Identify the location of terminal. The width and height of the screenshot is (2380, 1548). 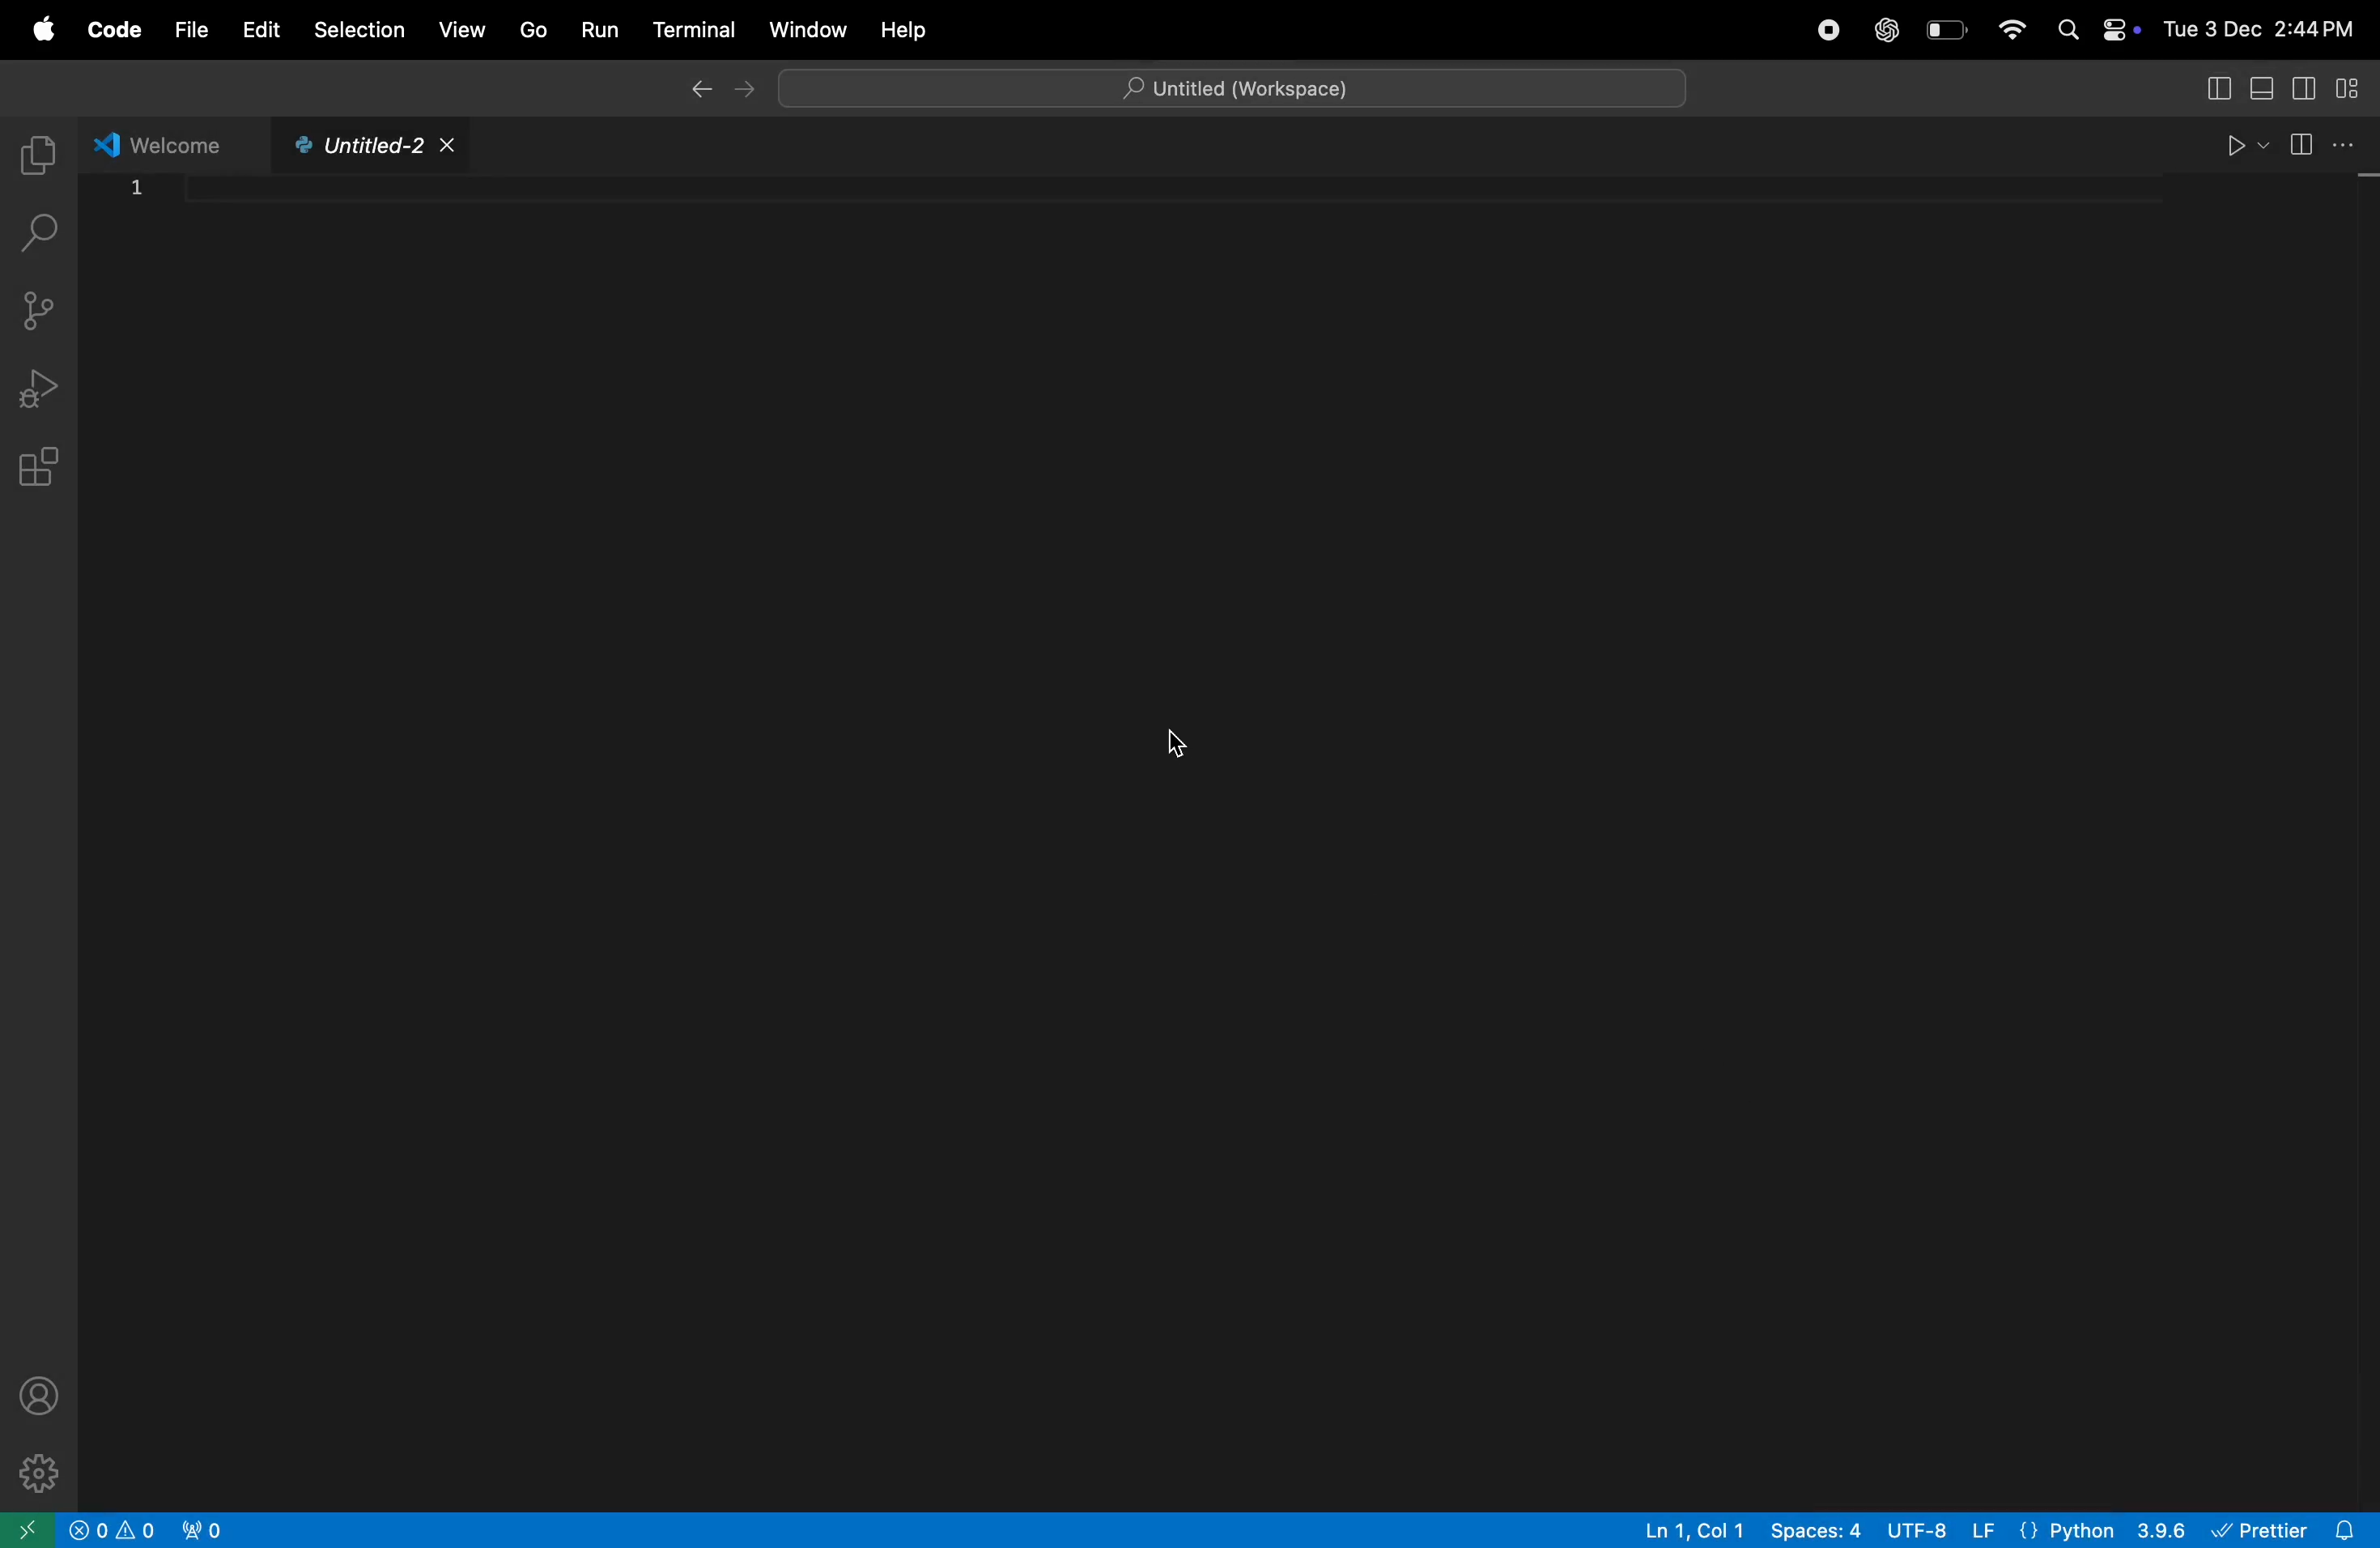
(689, 27).